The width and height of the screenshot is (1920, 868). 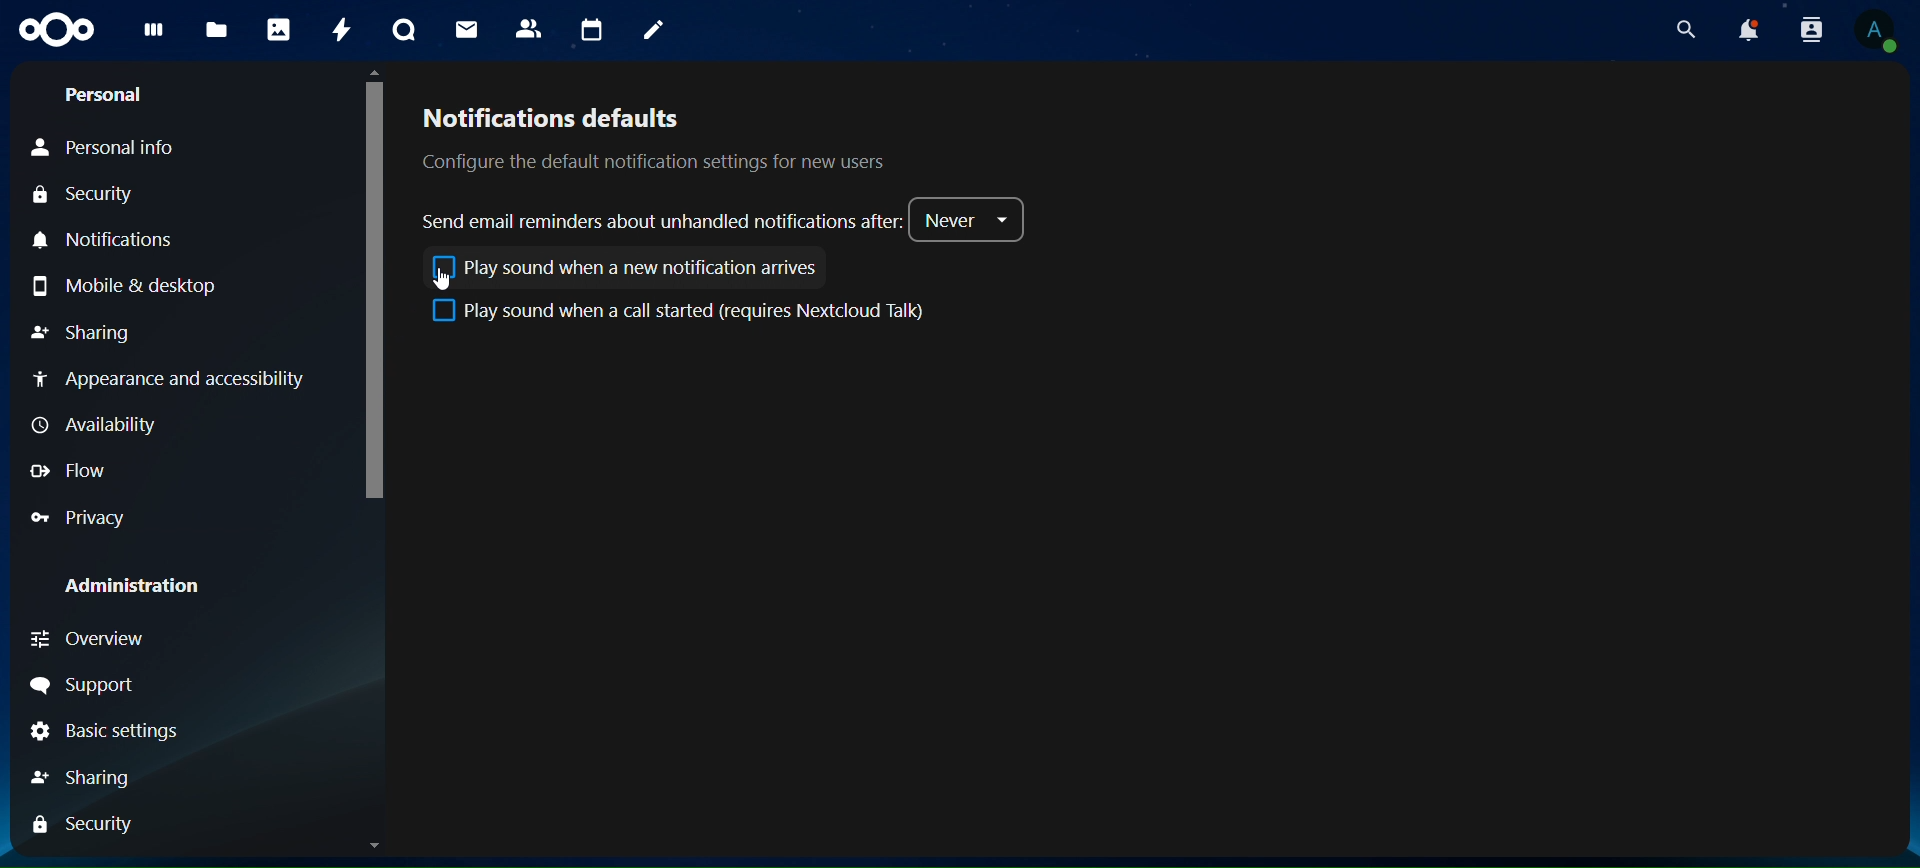 I want to click on notification defaults, so click(x=678, y=138).